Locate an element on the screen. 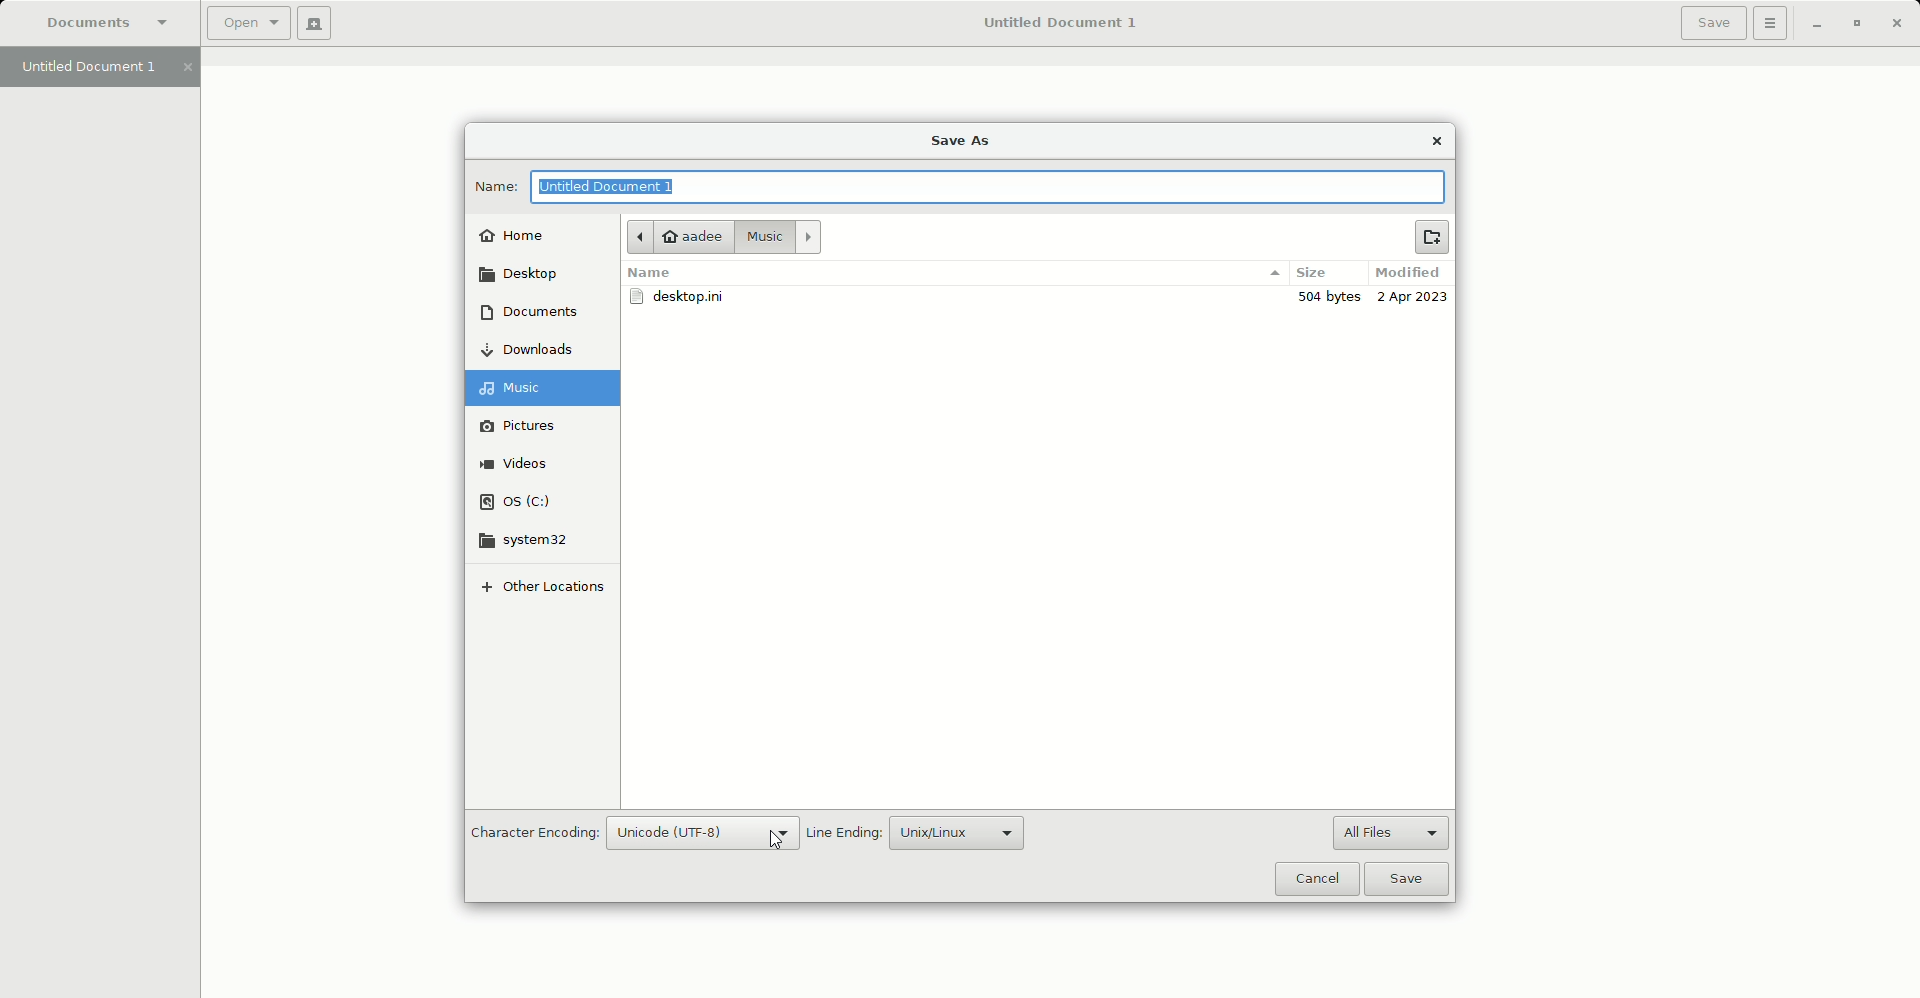 The width and height of the screenshot is (1920, 998). Pictures is located at coordinates (543, 428).